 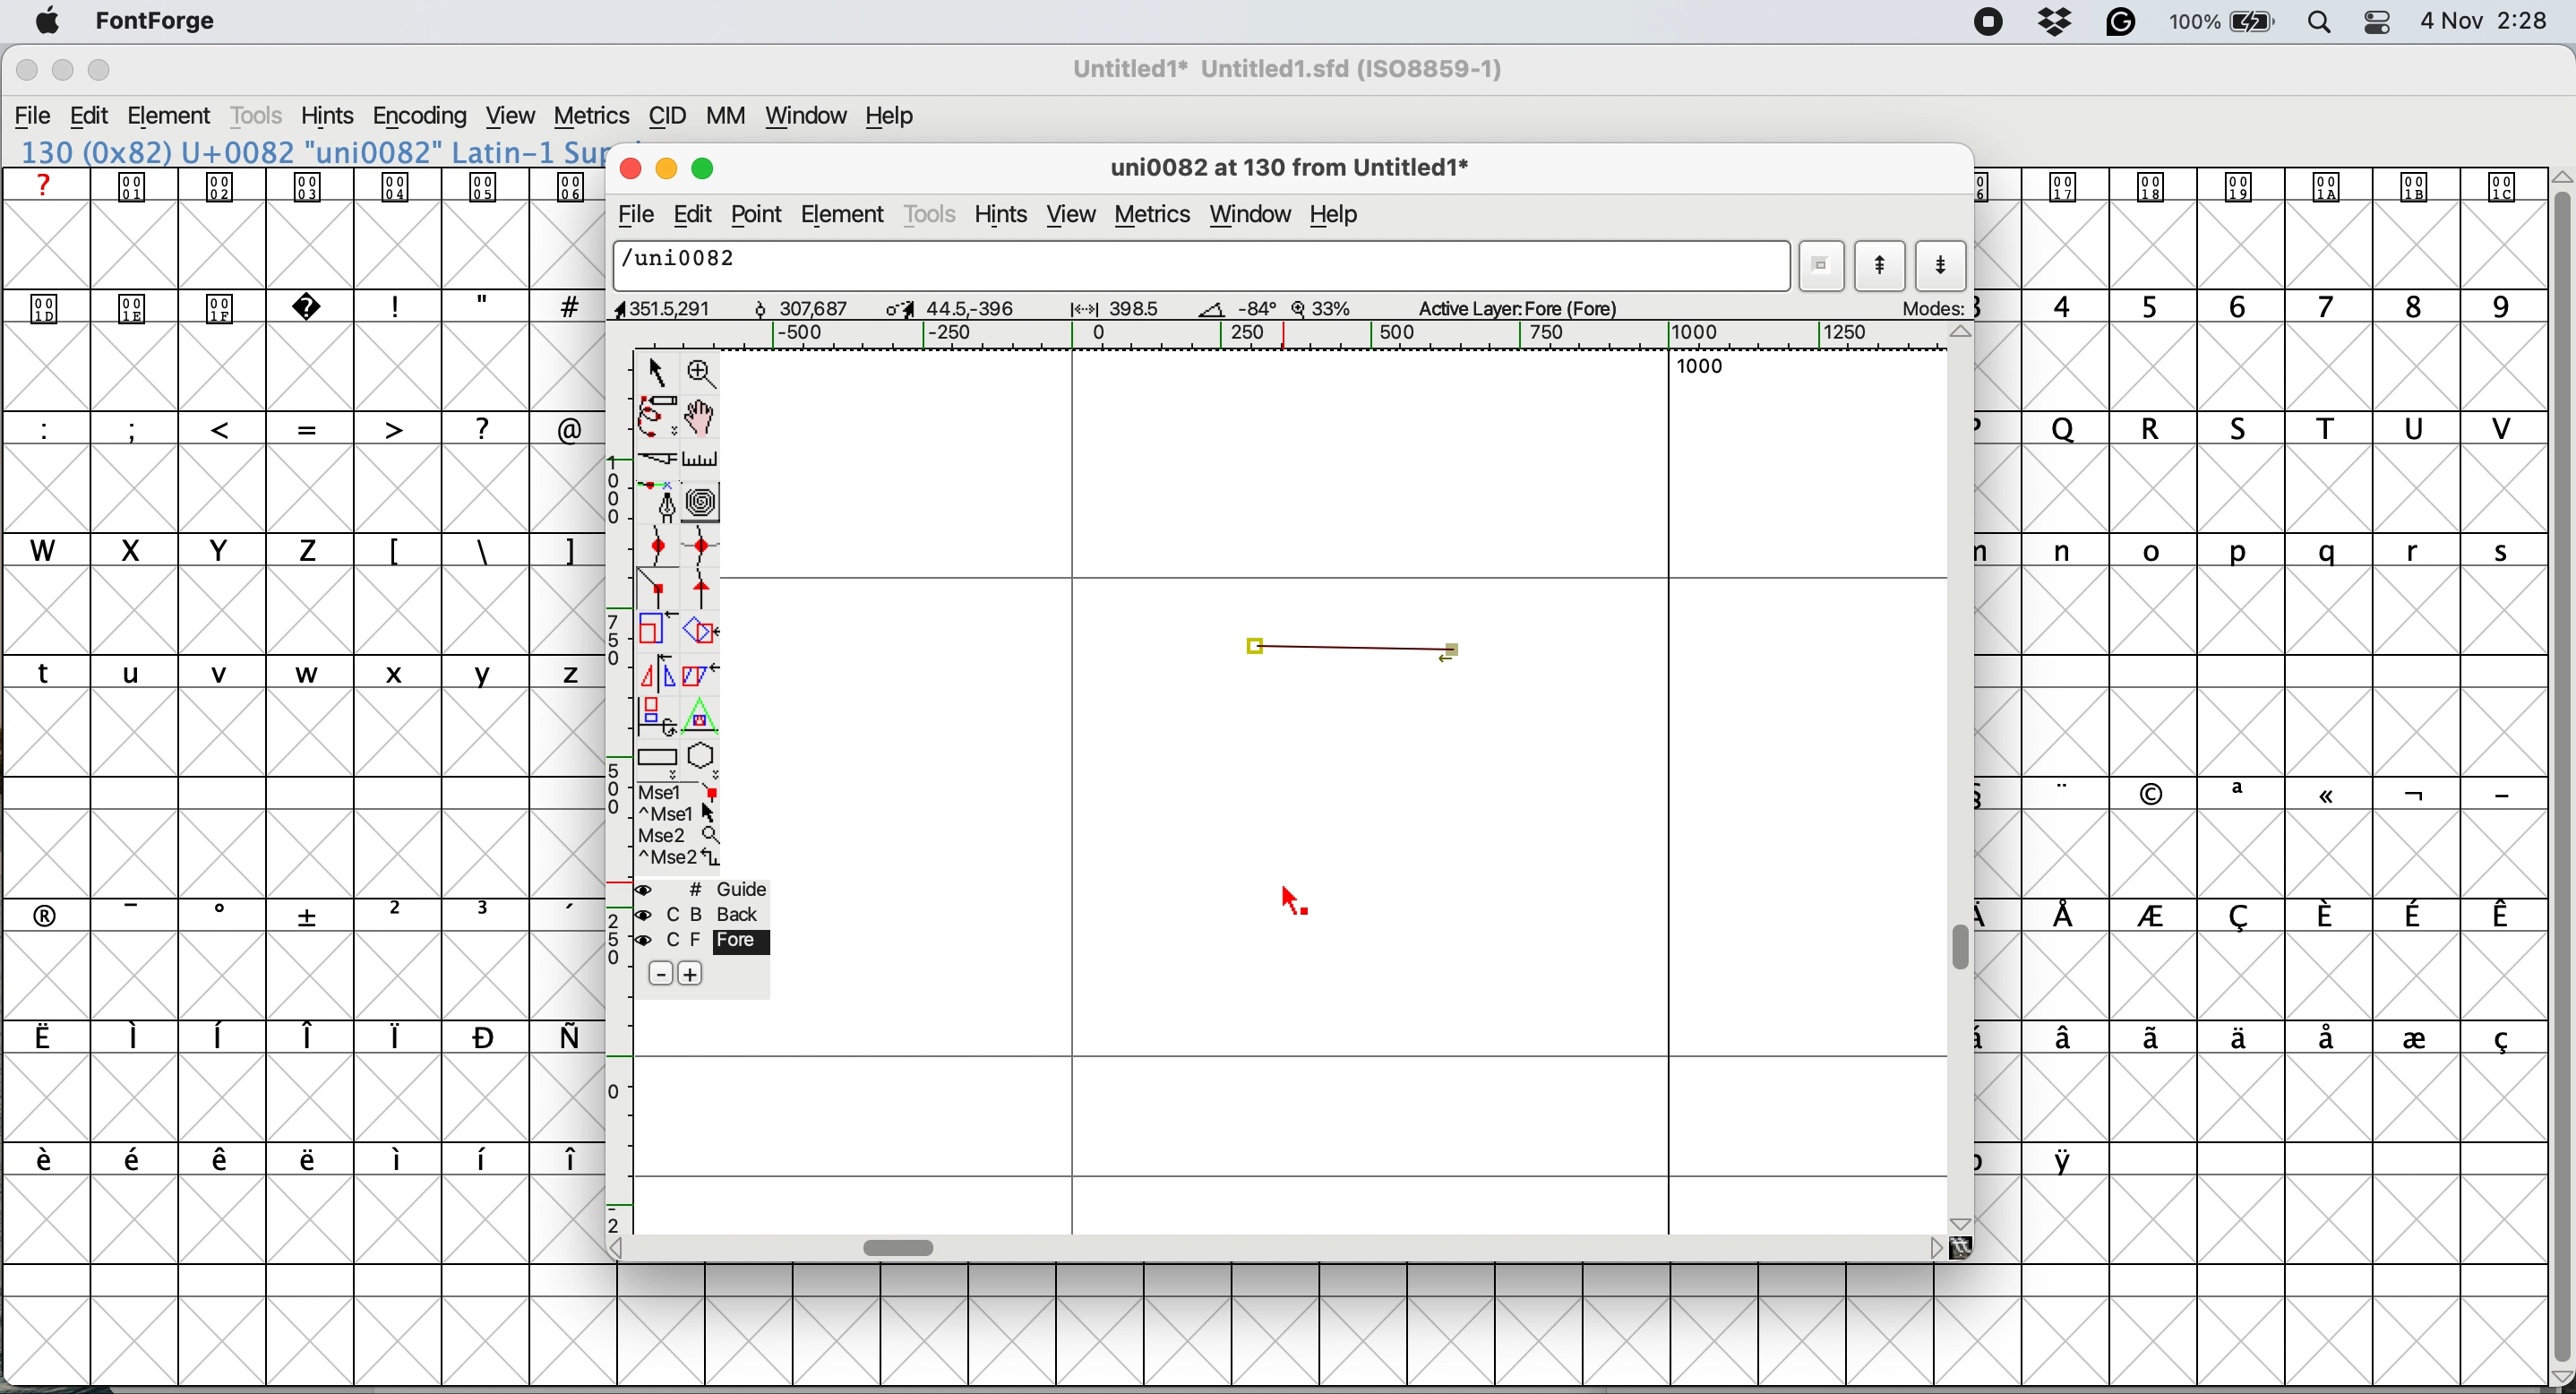 What do you see at coordinates (1319, 336) in the screenshot?
I see `horizontal scale` at bounding box center [1319, 336].